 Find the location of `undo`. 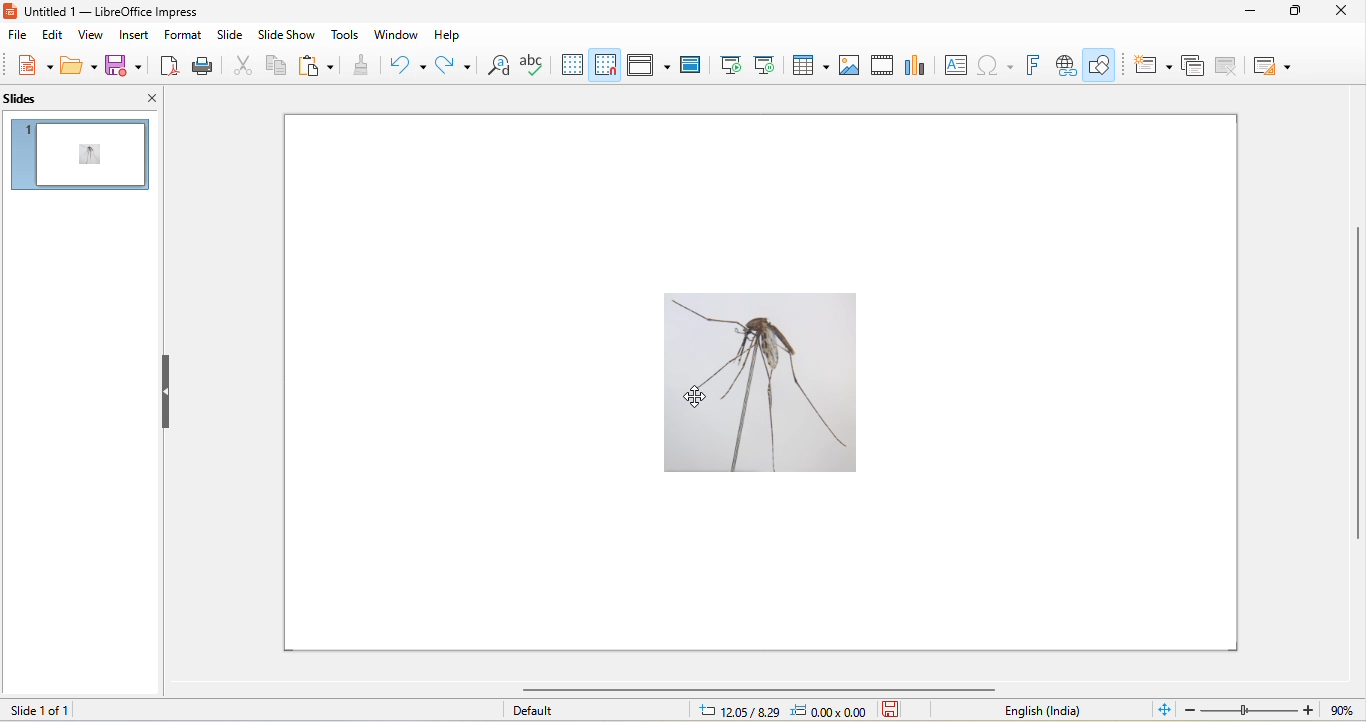

undo is located at coordinates (404, 66).